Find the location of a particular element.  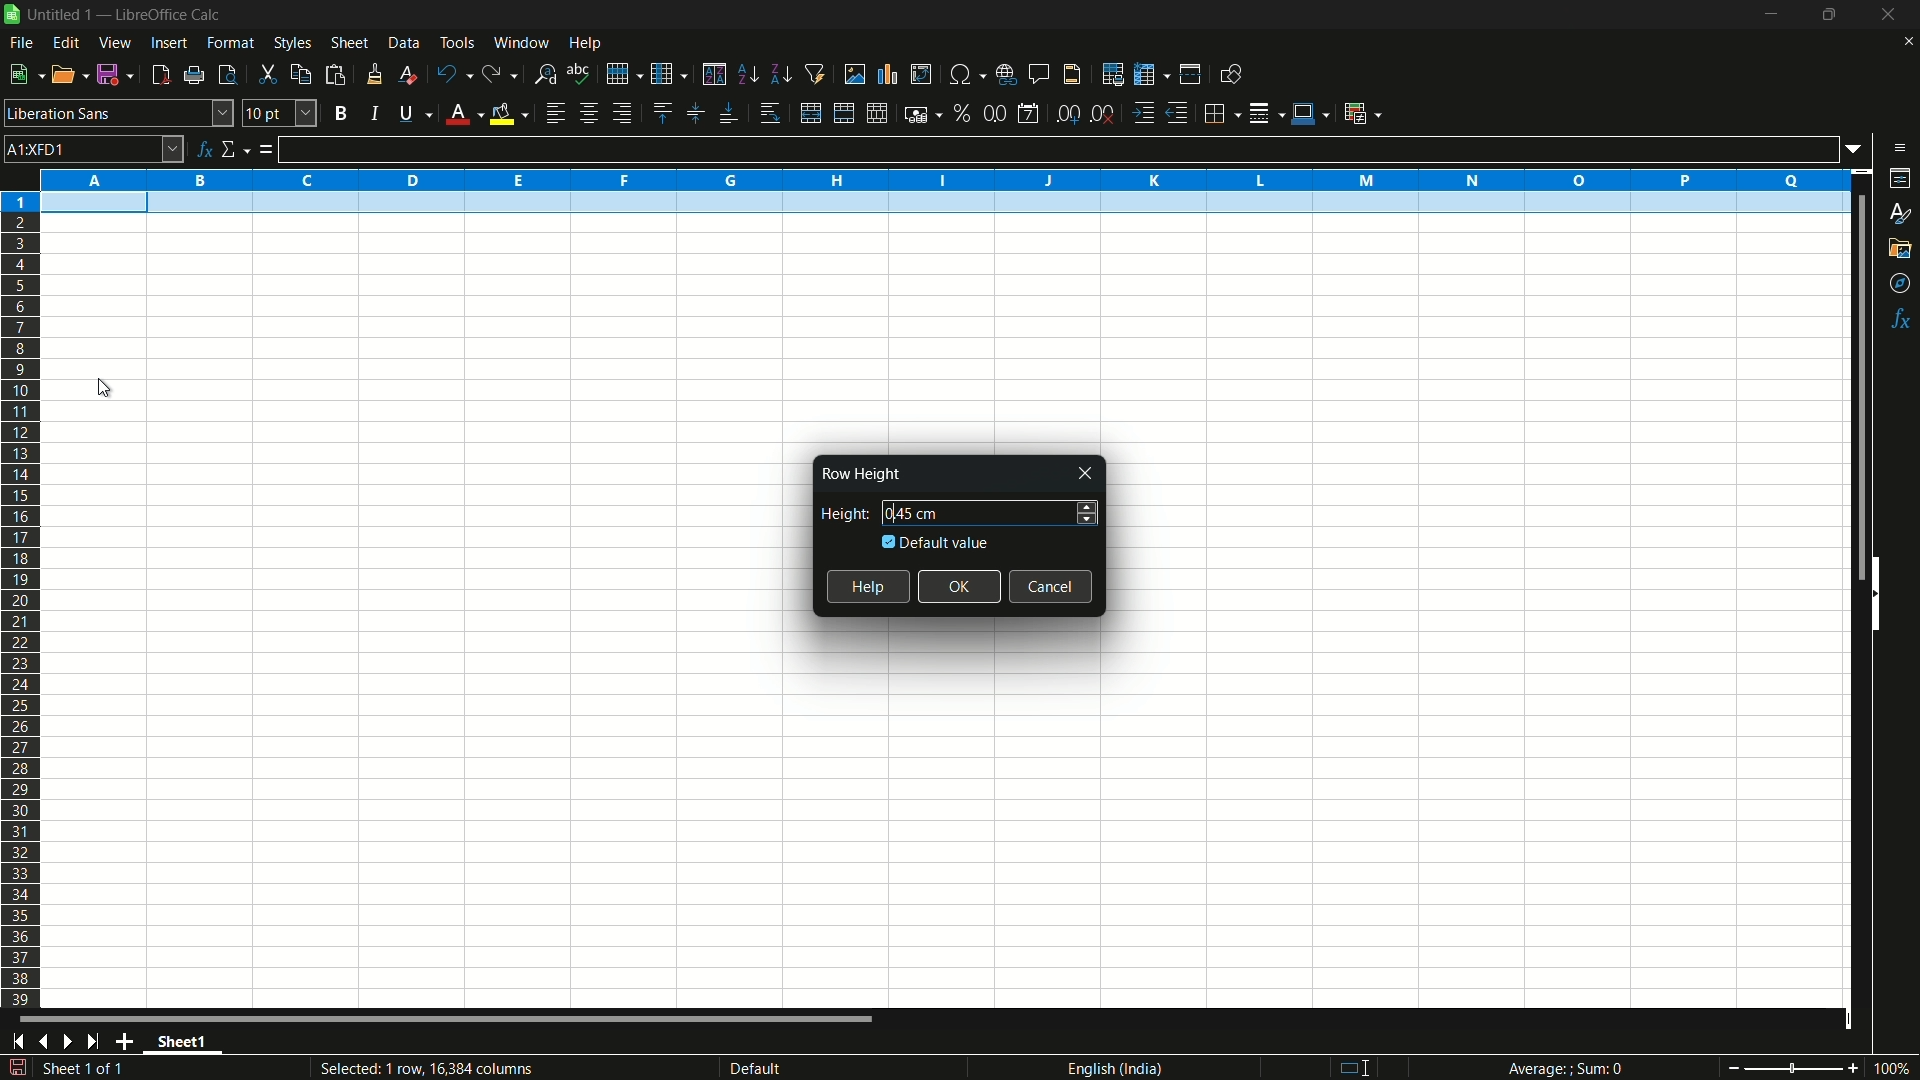

background fill is located at coordinates (508, 113).